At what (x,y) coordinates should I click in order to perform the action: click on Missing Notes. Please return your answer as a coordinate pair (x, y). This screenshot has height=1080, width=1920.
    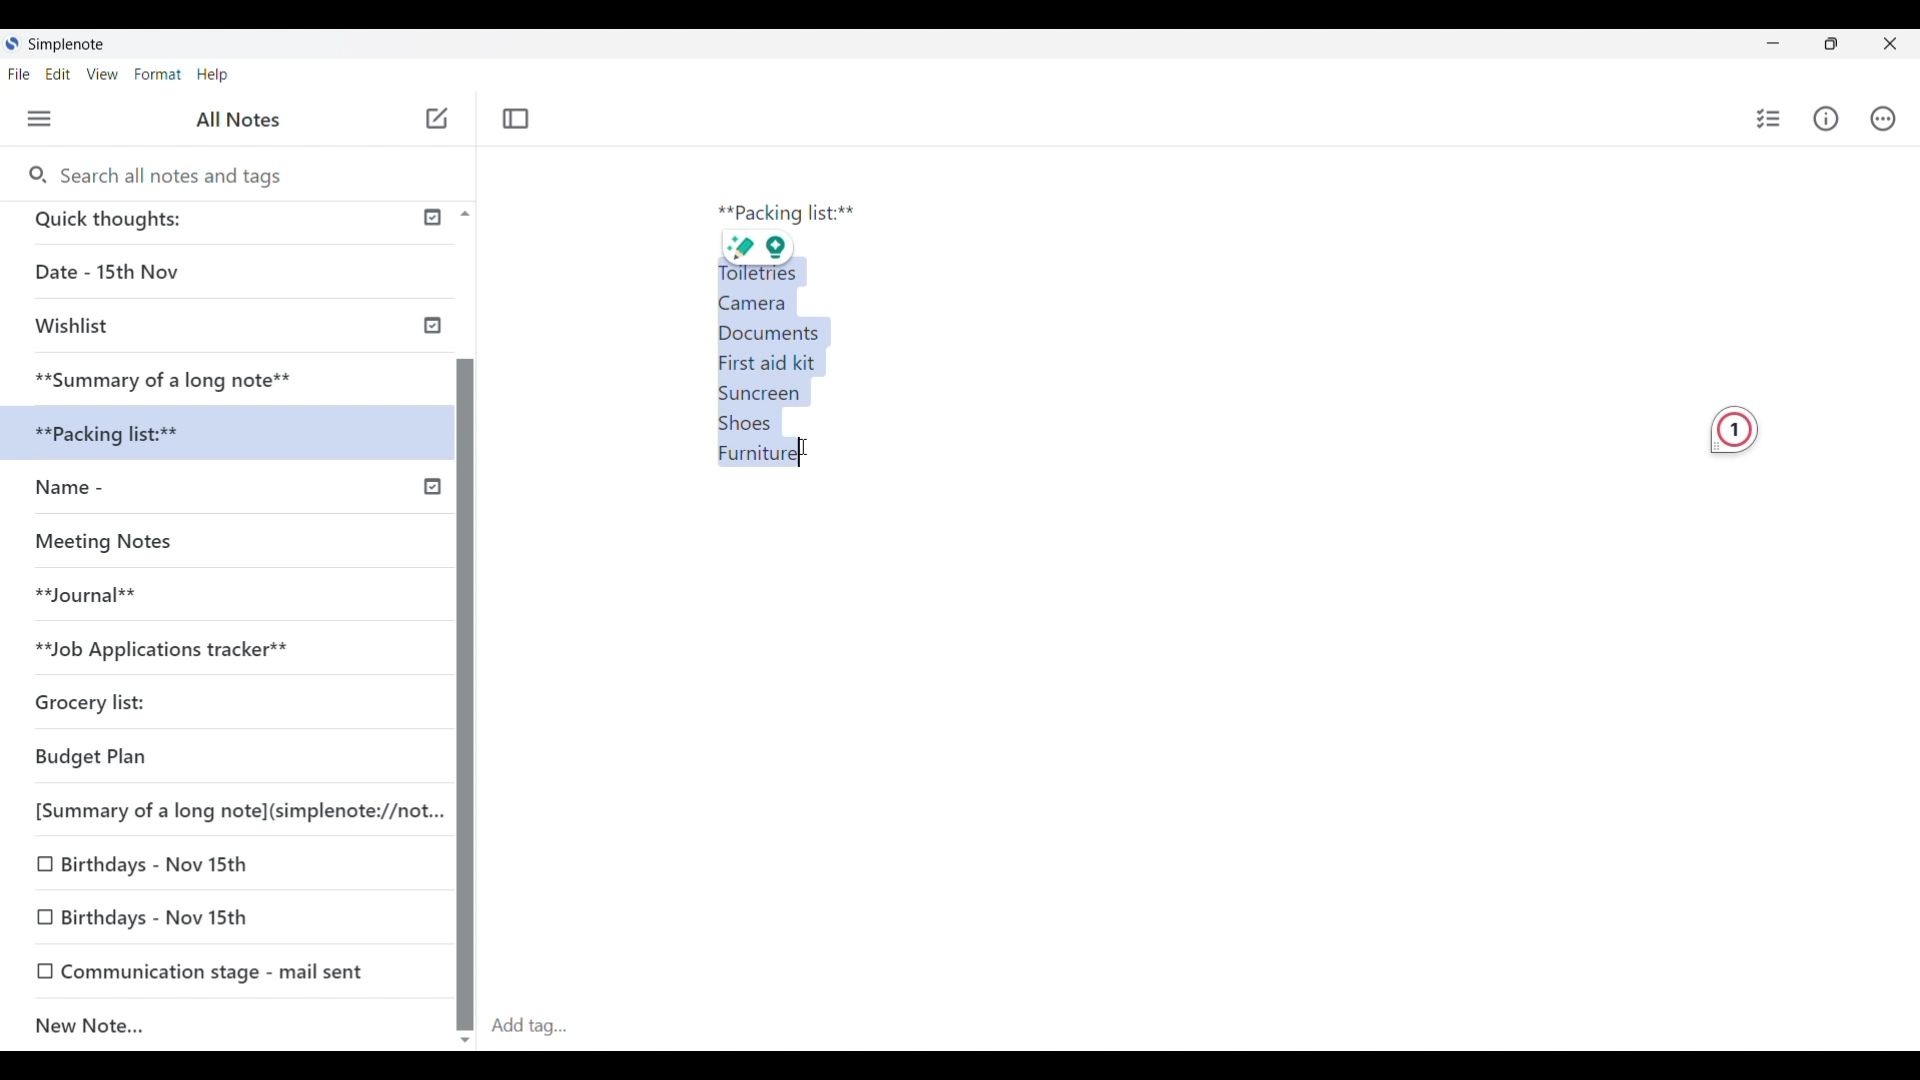
    Looking at the image, I should click on (120, 546).